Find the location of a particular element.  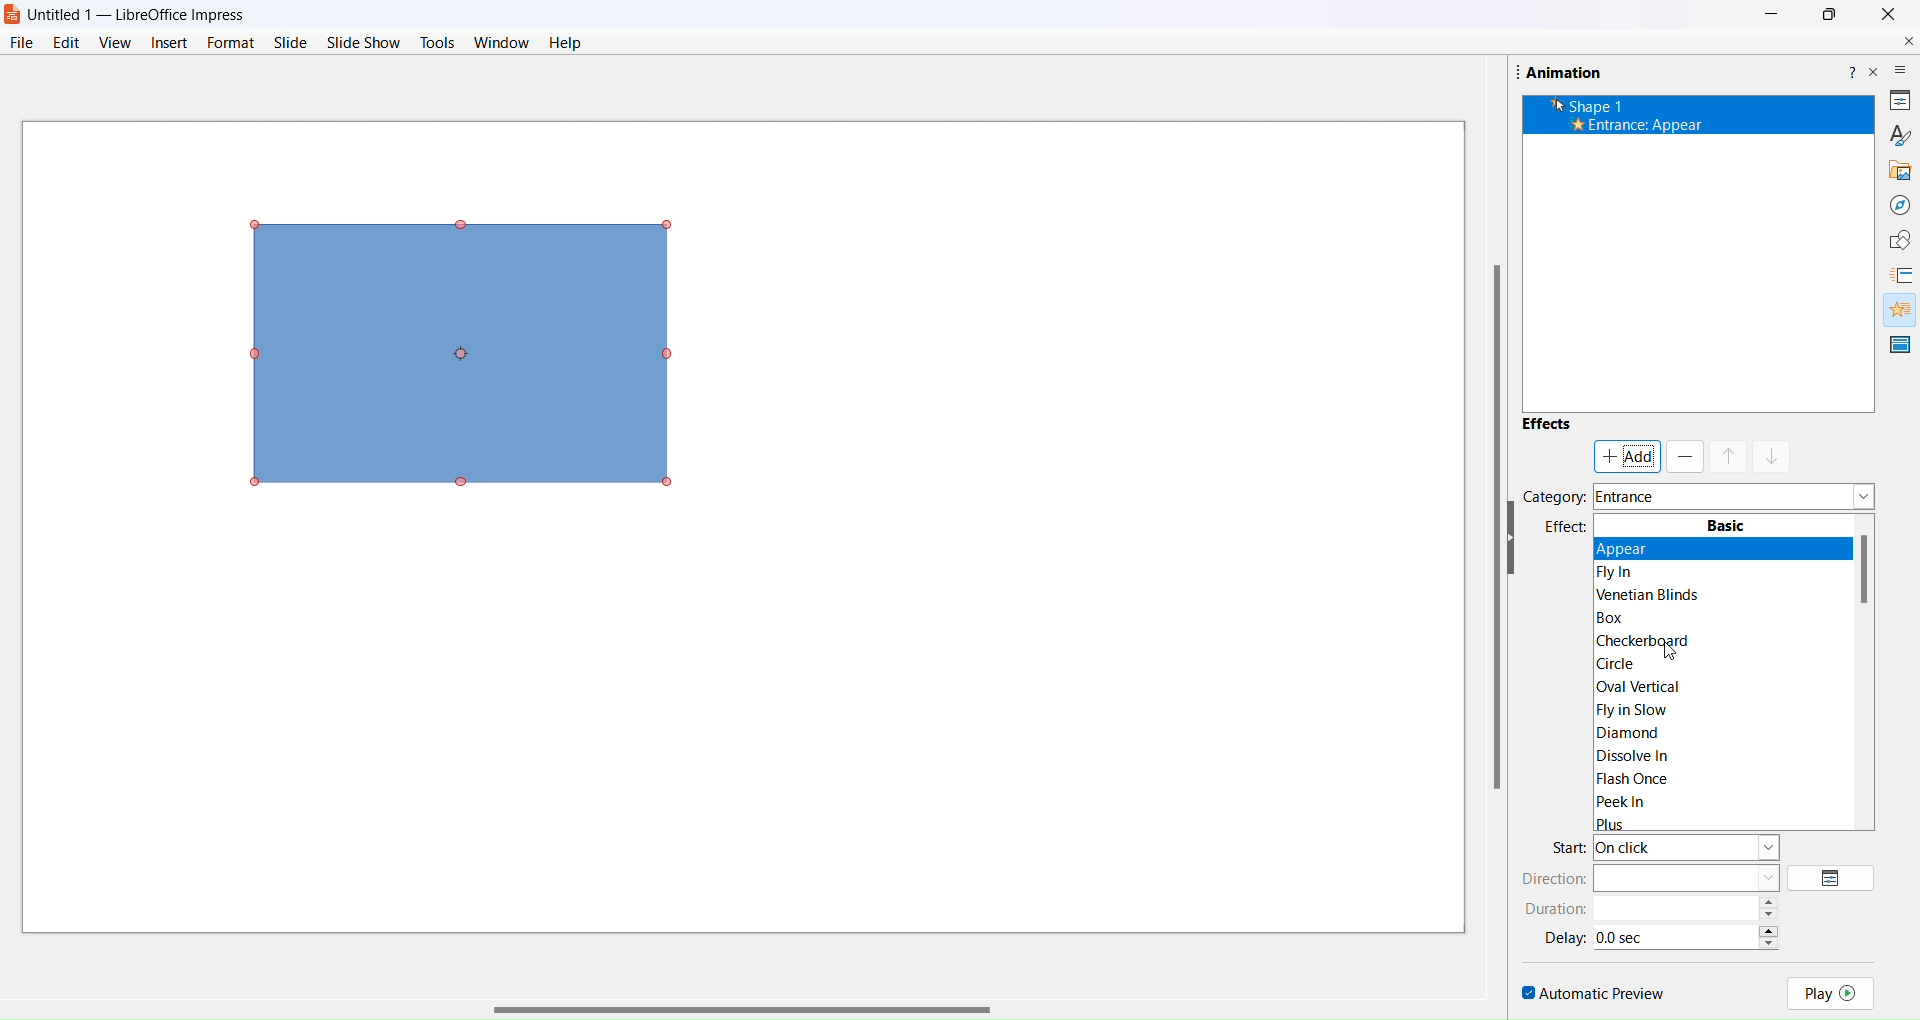

gallery is located at coordinates (1896, 170).